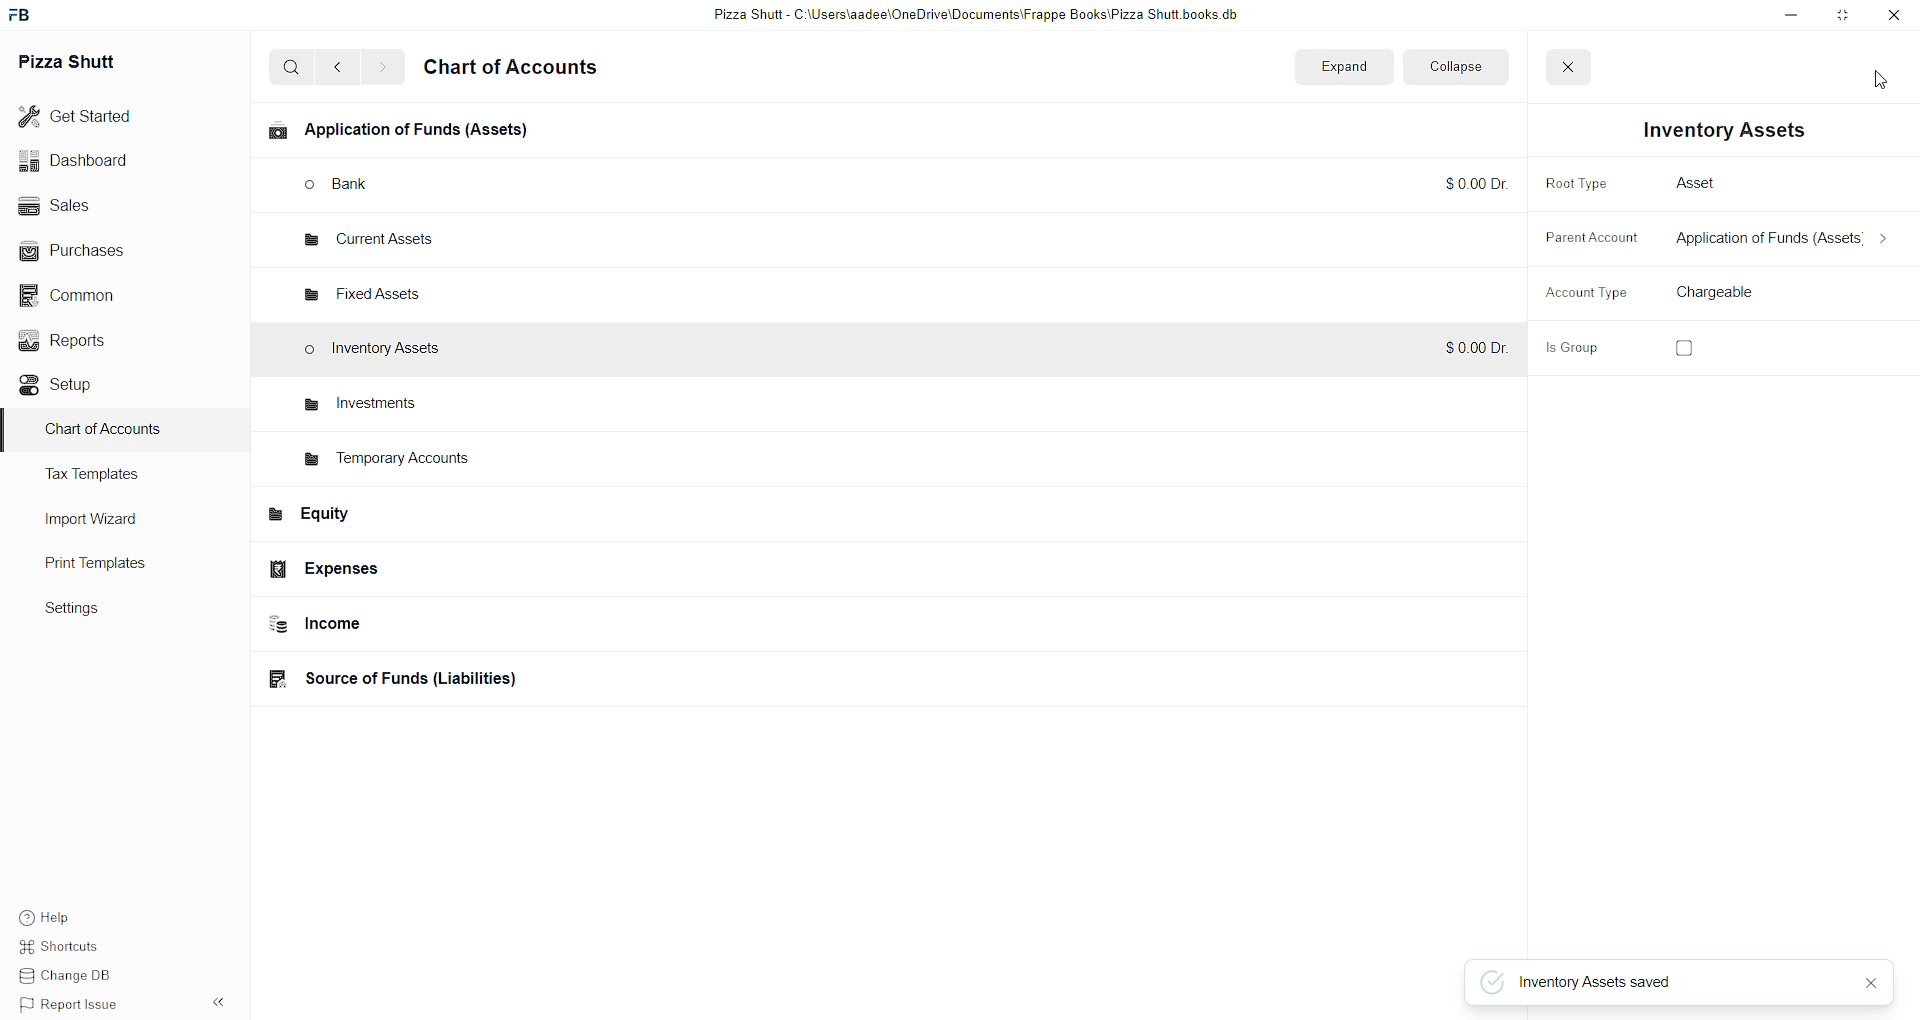 Image resolution: width=1920 pixels, height=1020 pixels. I want to click on Applications of funds(Assets), so click(407, 133).